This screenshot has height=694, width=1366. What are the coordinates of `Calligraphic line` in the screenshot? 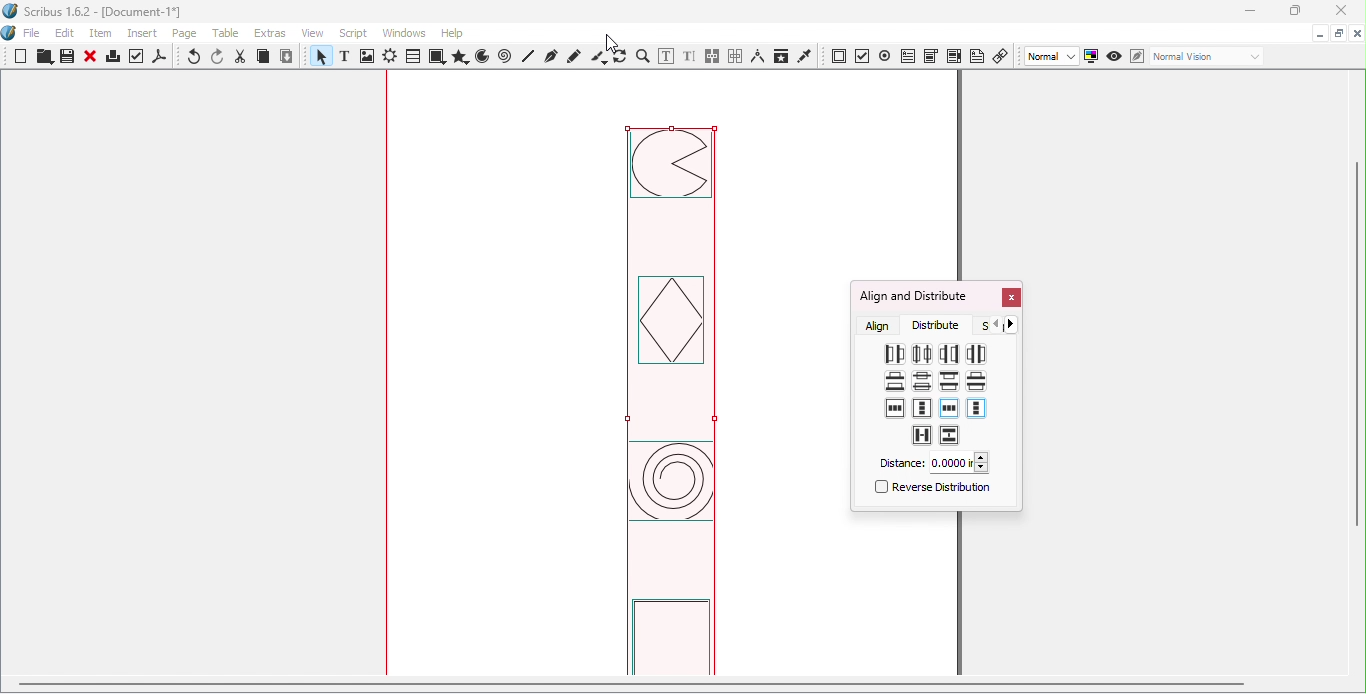 It's located at (598, 57).